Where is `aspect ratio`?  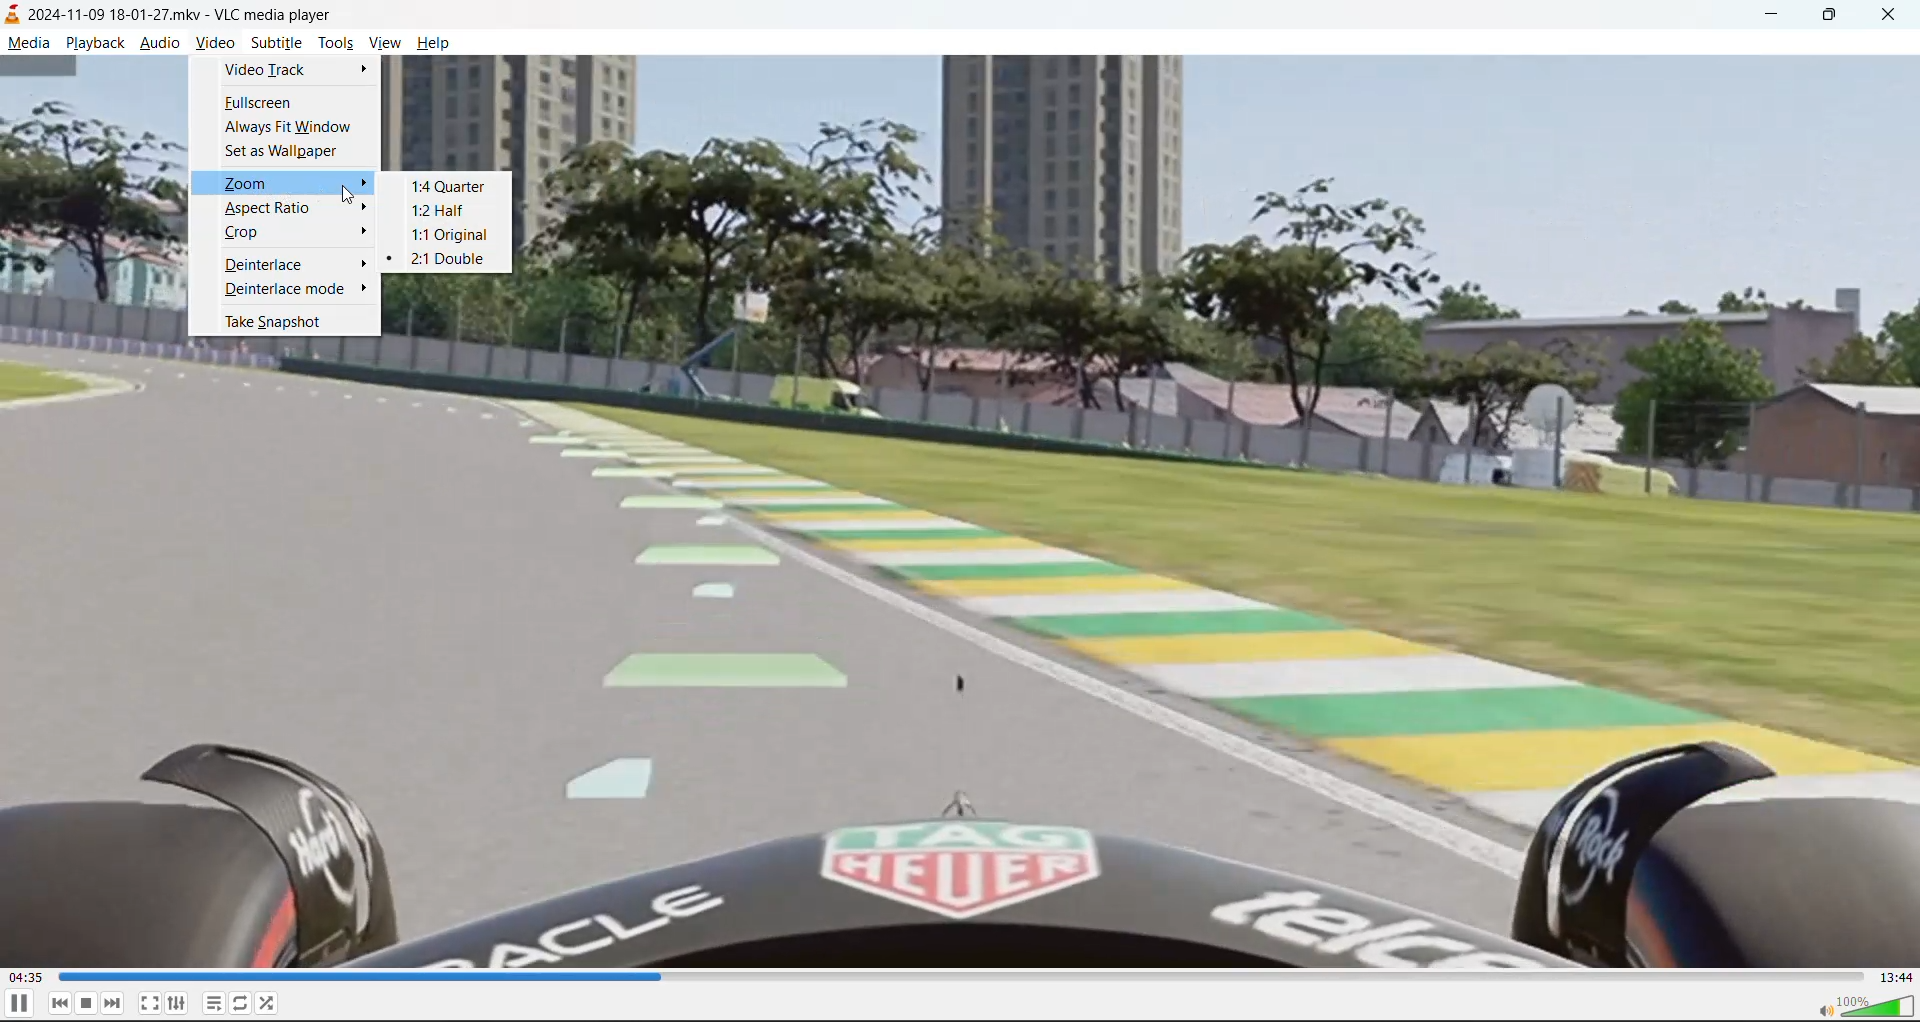
aspect ratio is located at coordinates (270, 210).